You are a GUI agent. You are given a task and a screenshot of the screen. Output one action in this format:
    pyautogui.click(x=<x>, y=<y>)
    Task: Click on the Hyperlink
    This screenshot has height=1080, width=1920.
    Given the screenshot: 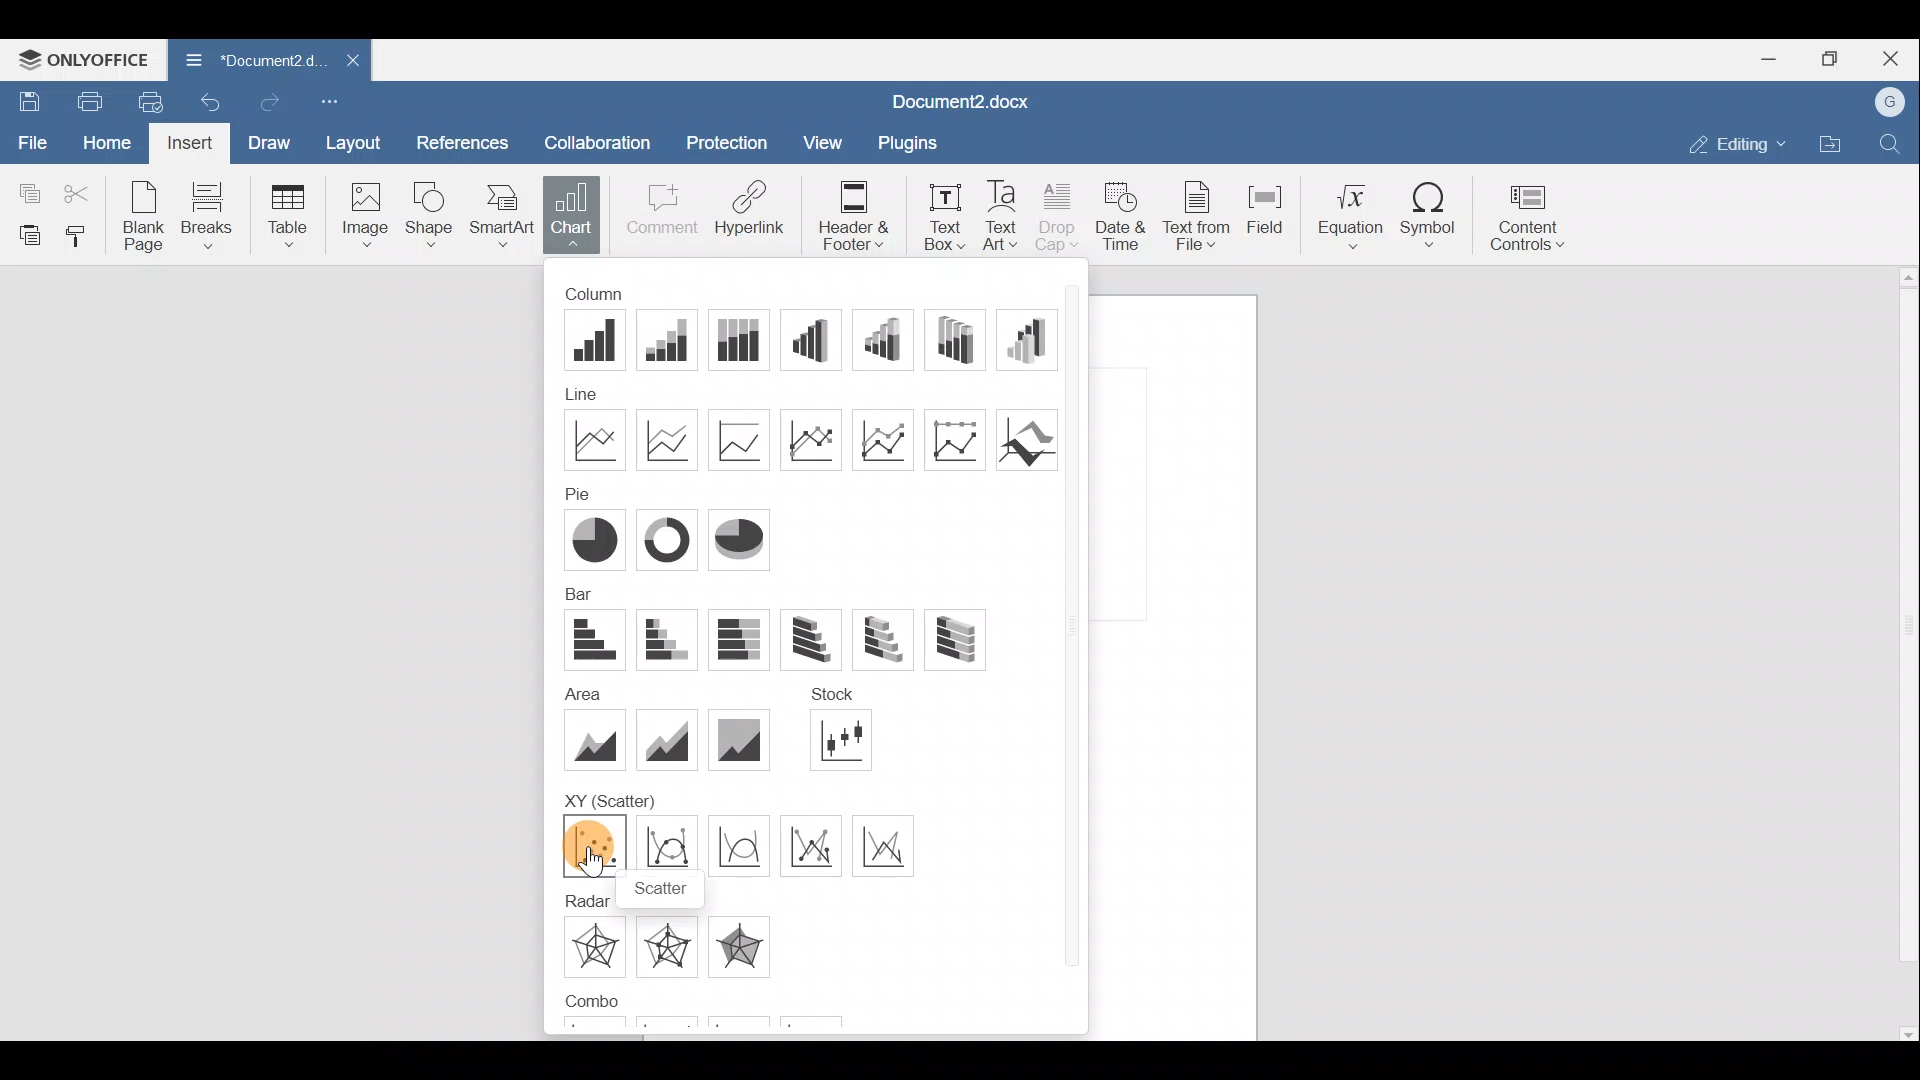 What is the action you would take?
    pyautogui.click(x=750, y=211)
    